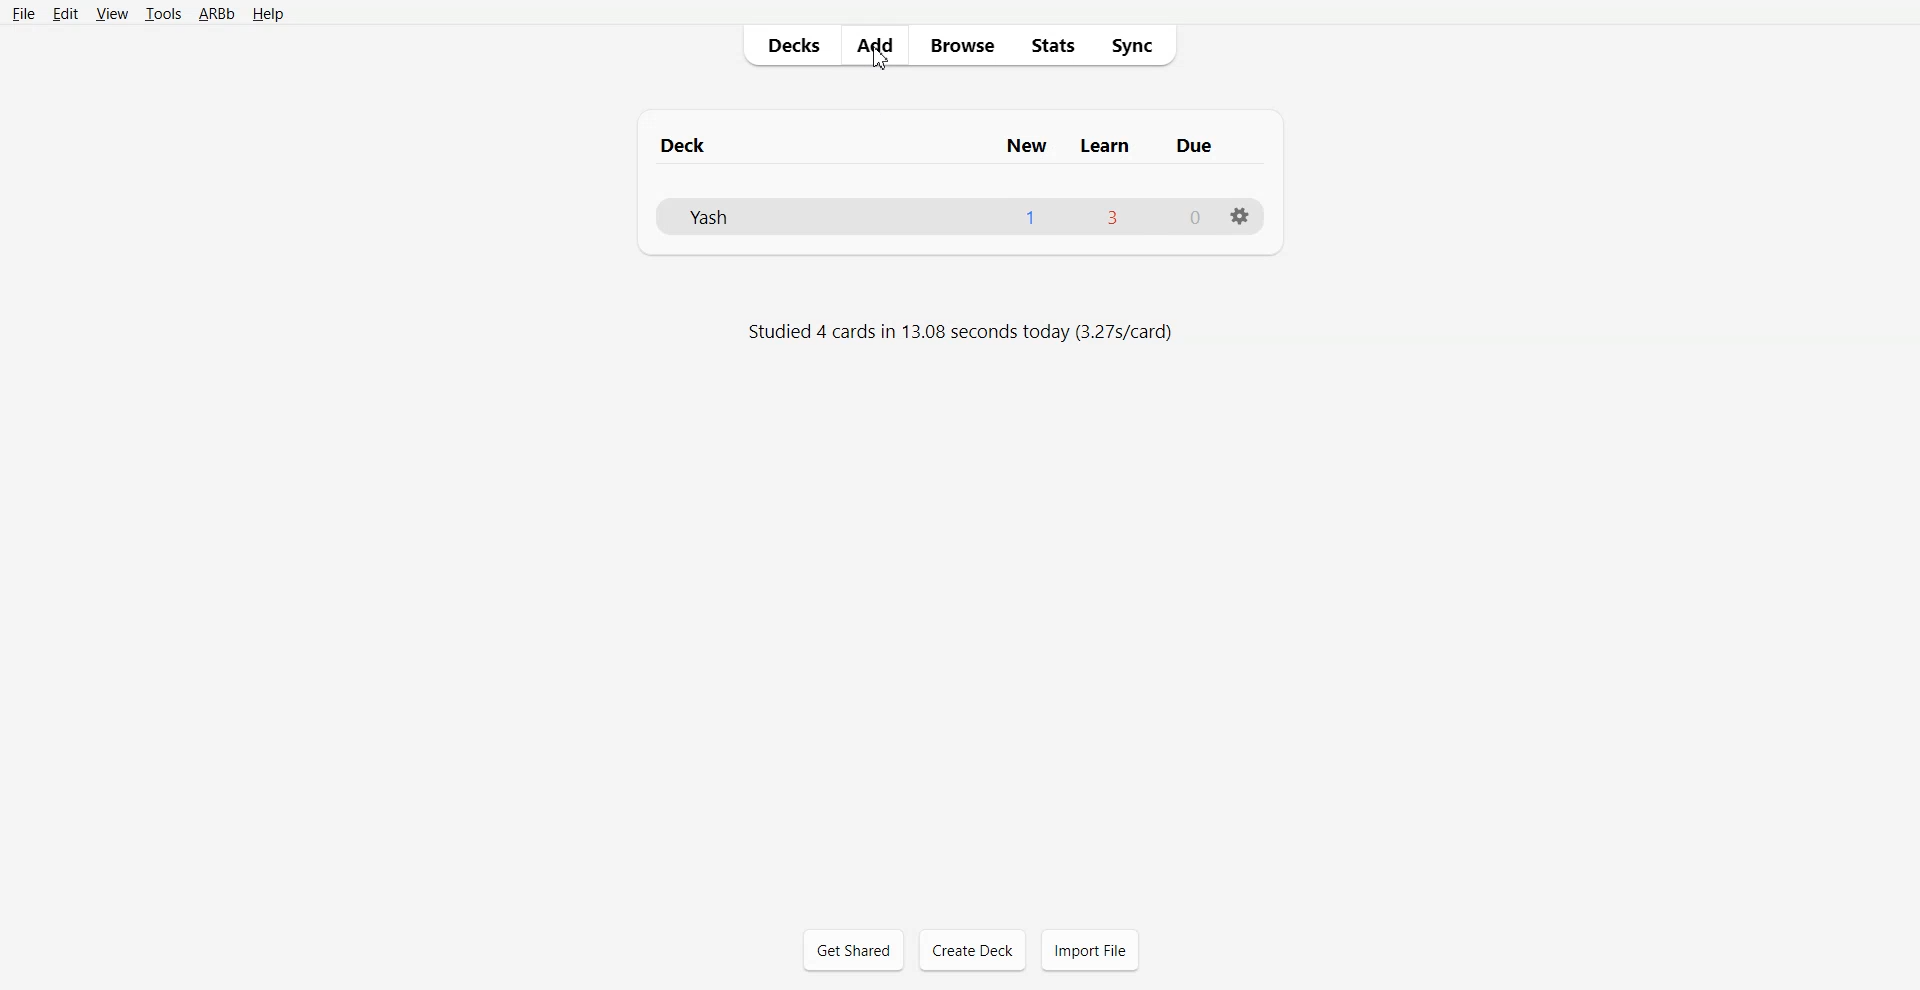  What do you see at coordinates (790, 44) in the screenshot?
I see `Decks` at bounding box center [790, 44].